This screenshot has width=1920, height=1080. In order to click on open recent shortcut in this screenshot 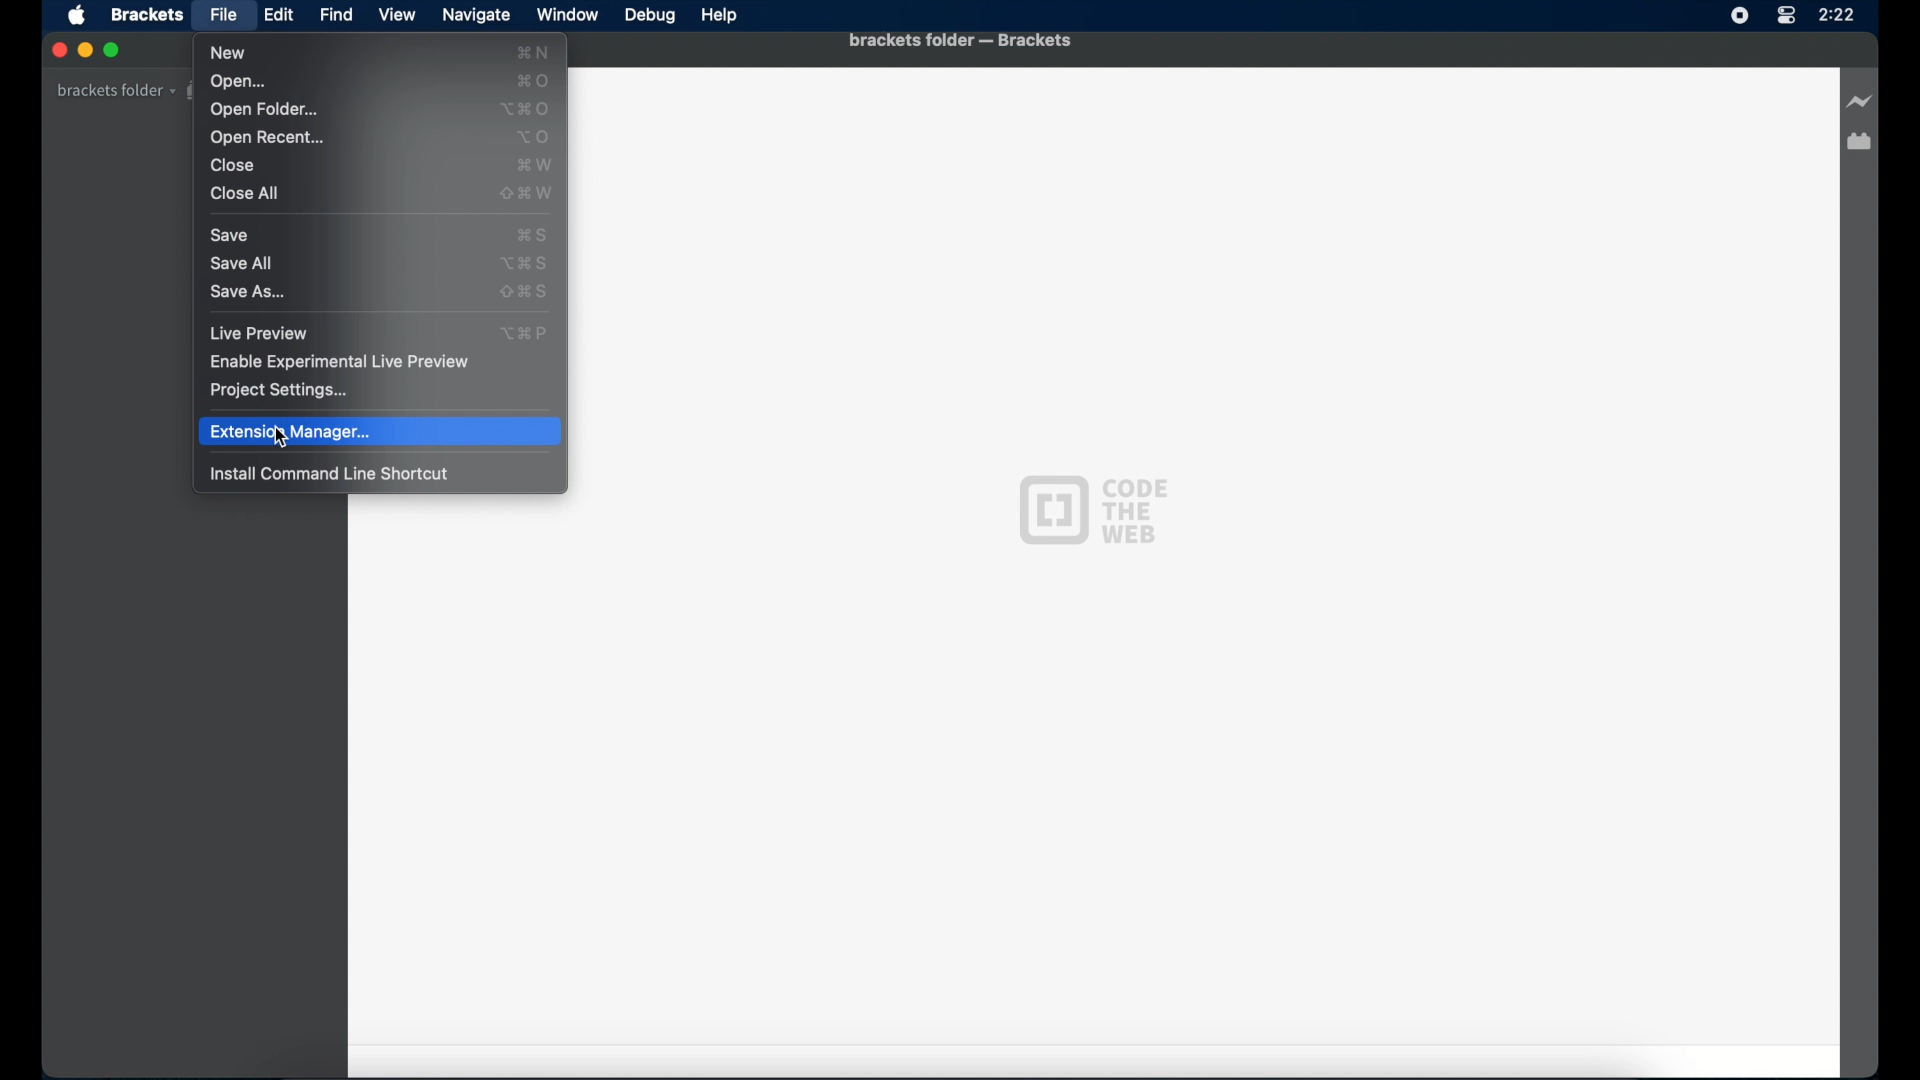, I will do `click(533, 138)`.